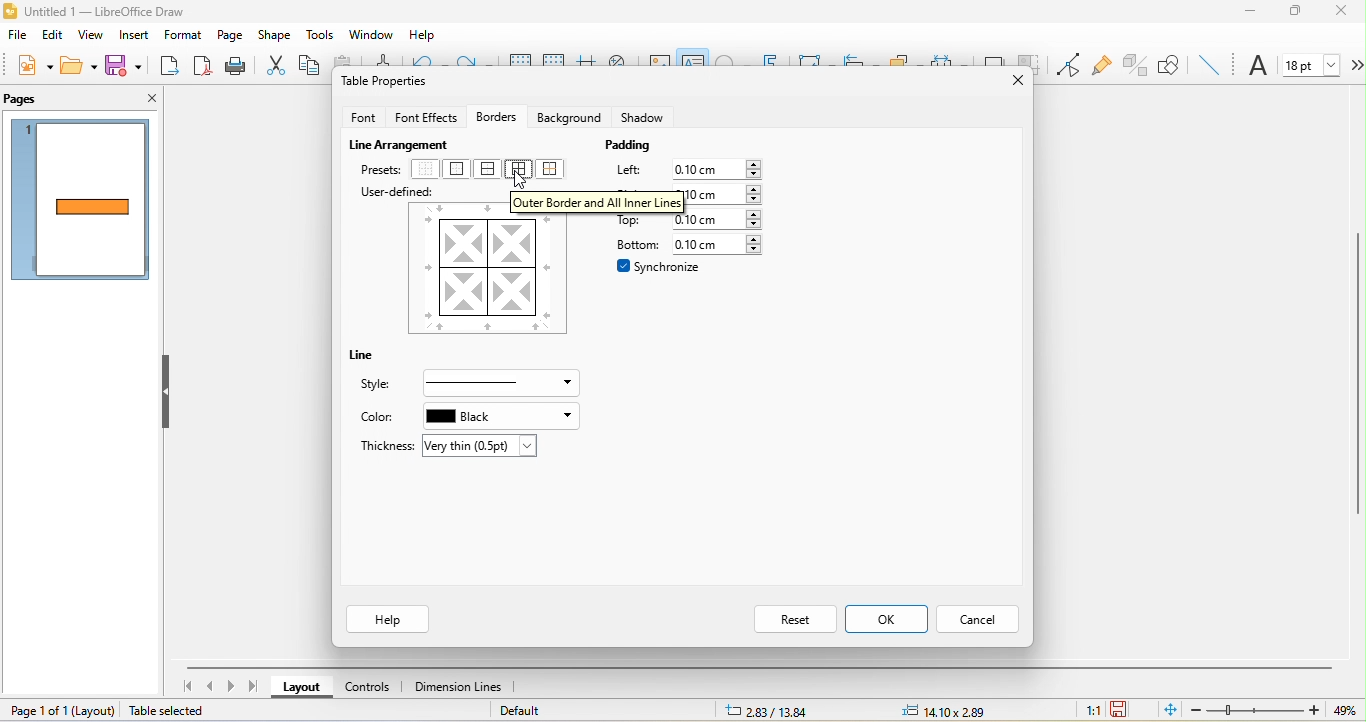 The height and width of the screenshot is (722, 1366). I want to click on 0.10 cm, so click(720, 221).